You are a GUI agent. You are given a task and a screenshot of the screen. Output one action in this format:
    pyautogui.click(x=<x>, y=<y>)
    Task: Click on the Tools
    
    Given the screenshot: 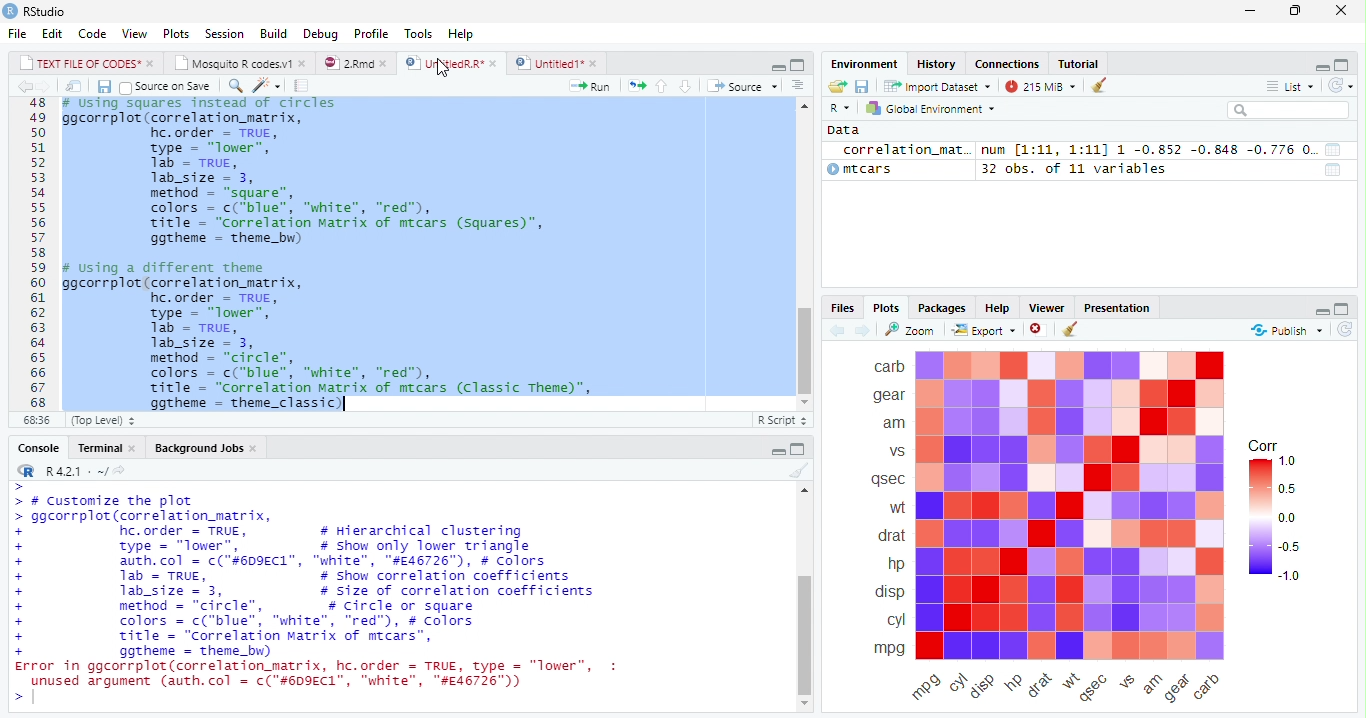 What is the action you would take?
    pyautogui.click(x=417, y=32)
    